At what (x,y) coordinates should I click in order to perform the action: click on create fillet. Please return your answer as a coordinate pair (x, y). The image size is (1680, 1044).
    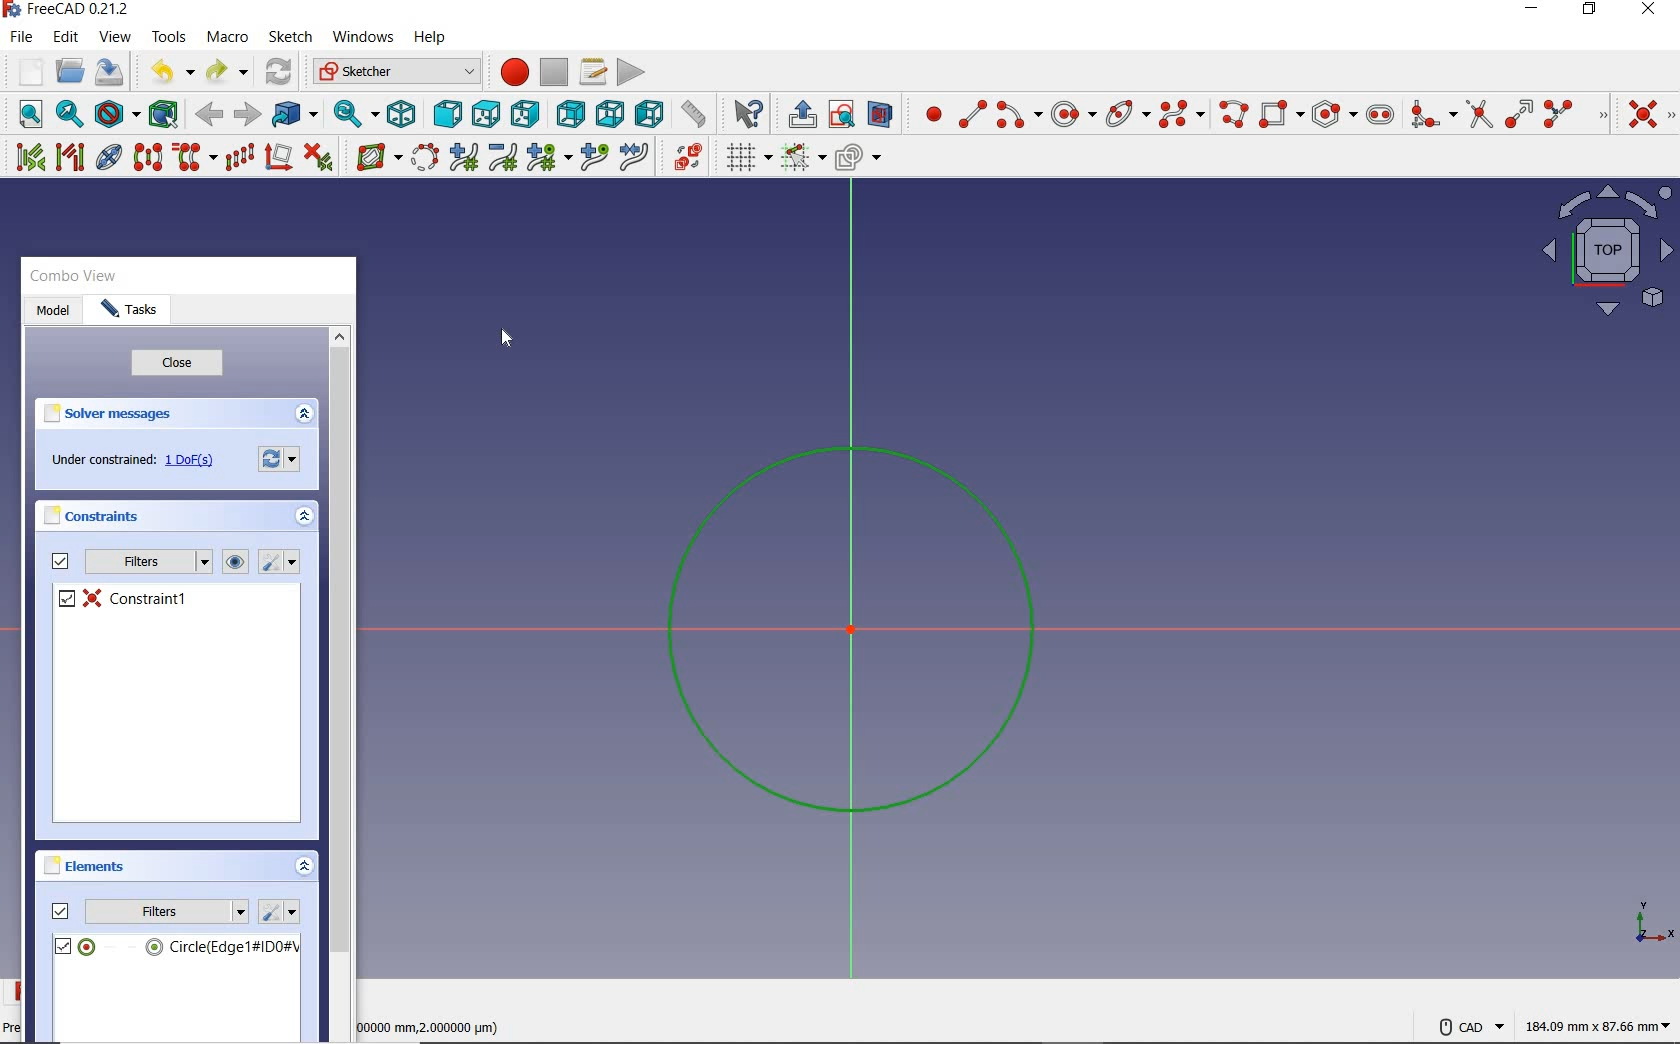
    Looking at the image, I should click on (1431, 116).